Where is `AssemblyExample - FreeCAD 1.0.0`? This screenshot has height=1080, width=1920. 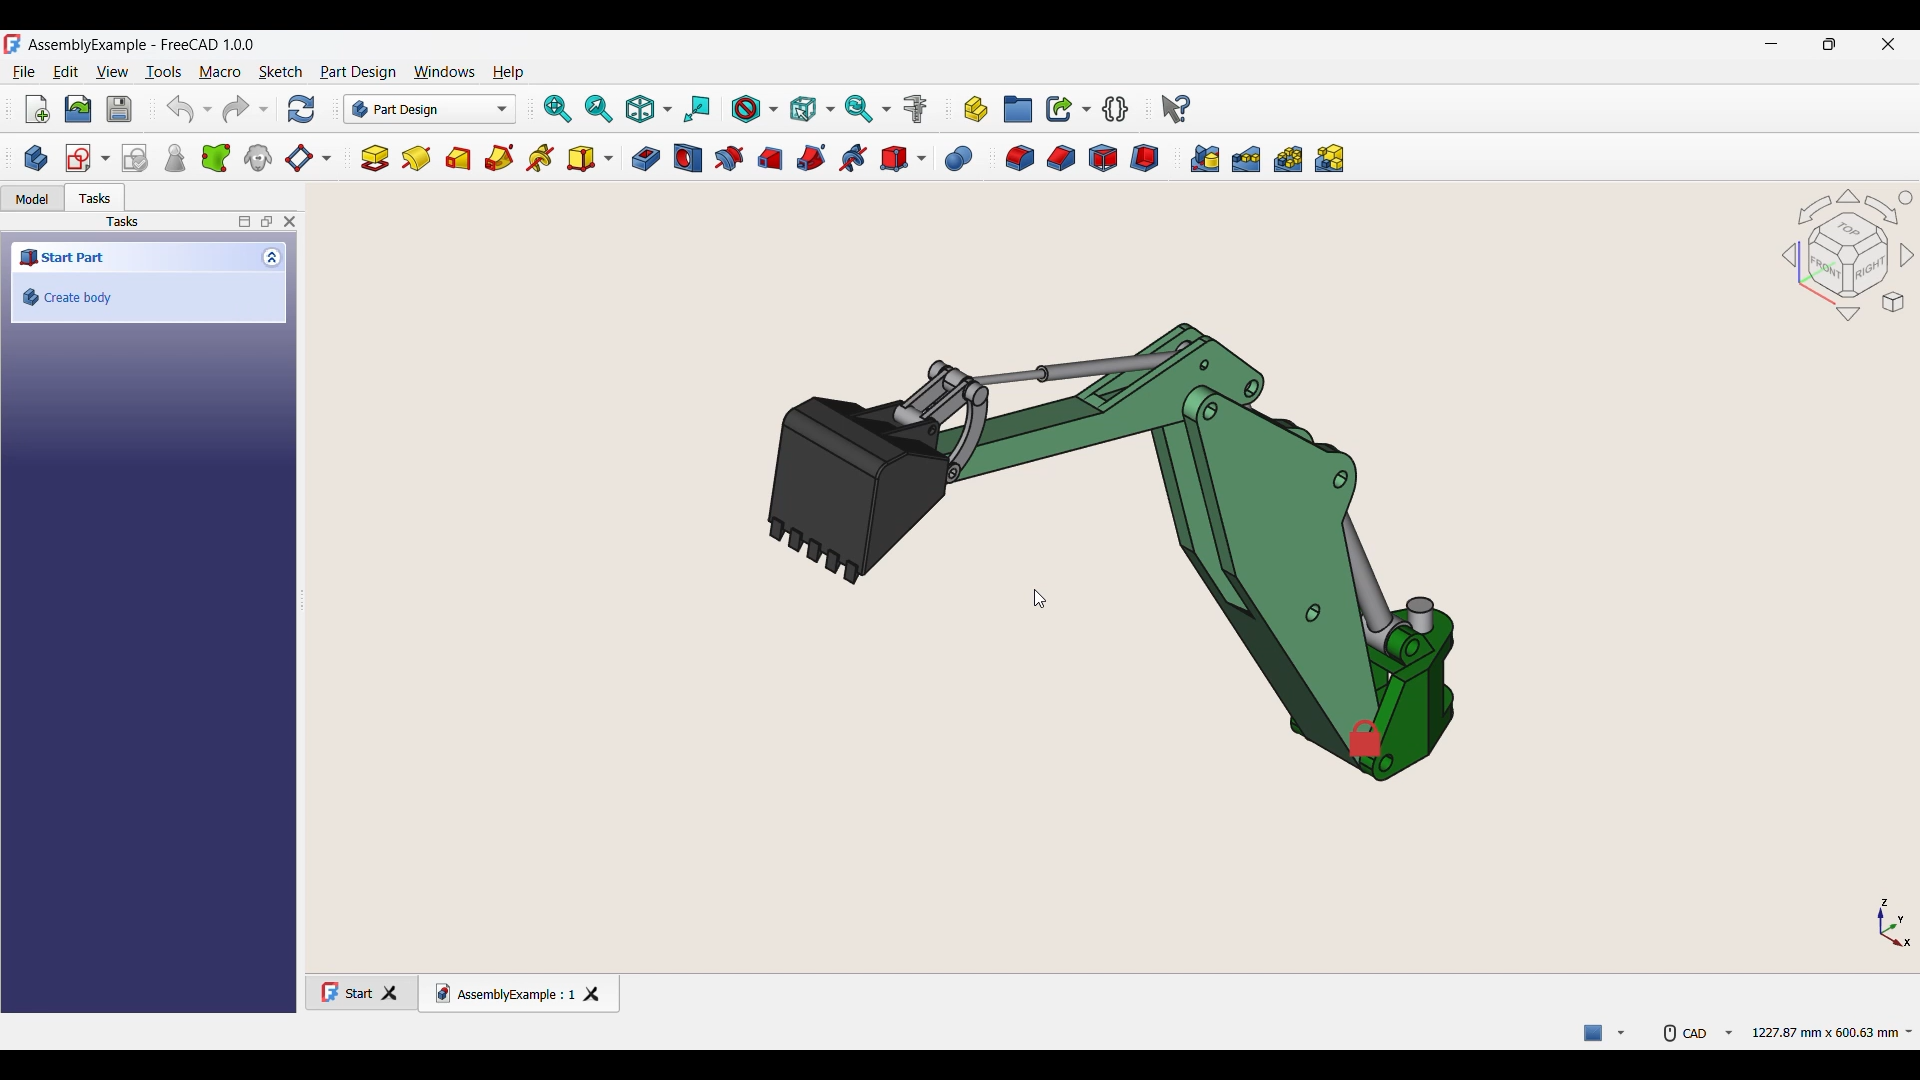 AssemblyExample - FreeCAD 1.0.0 is located at coordinates (142, 45).